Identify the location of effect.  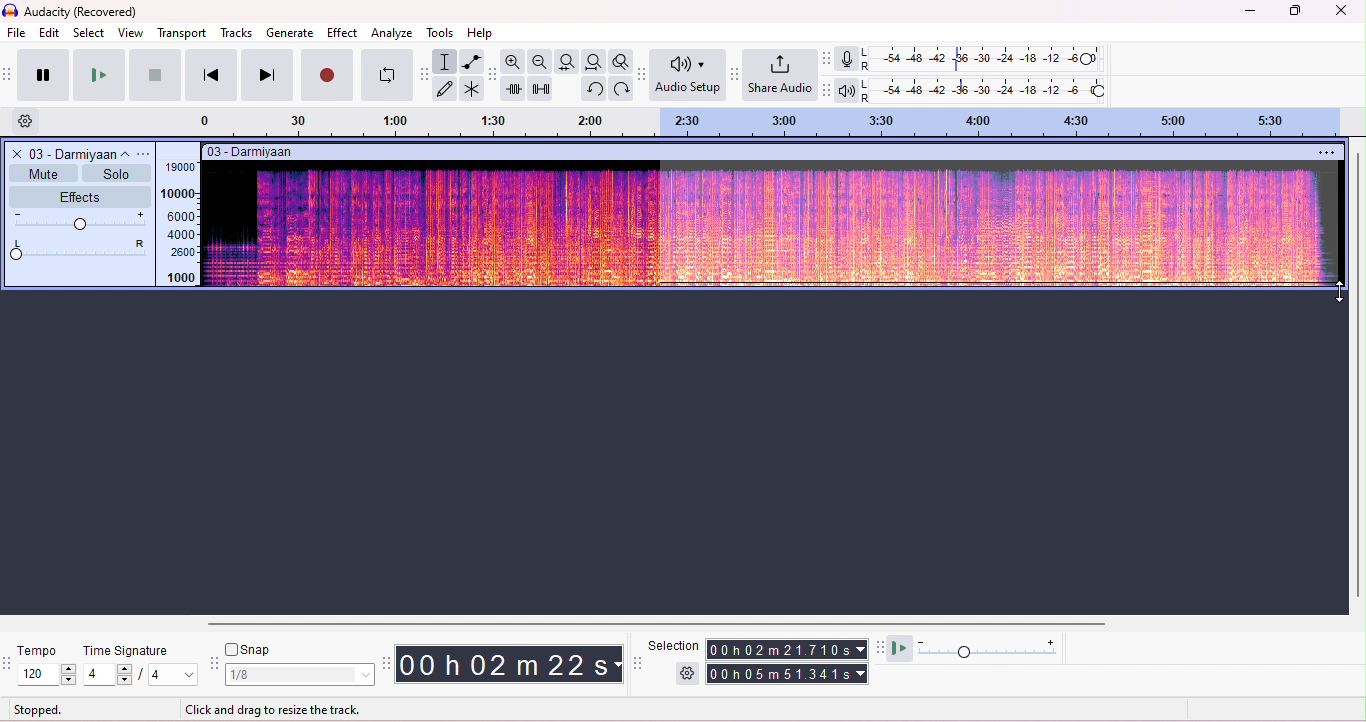
(342, 34).